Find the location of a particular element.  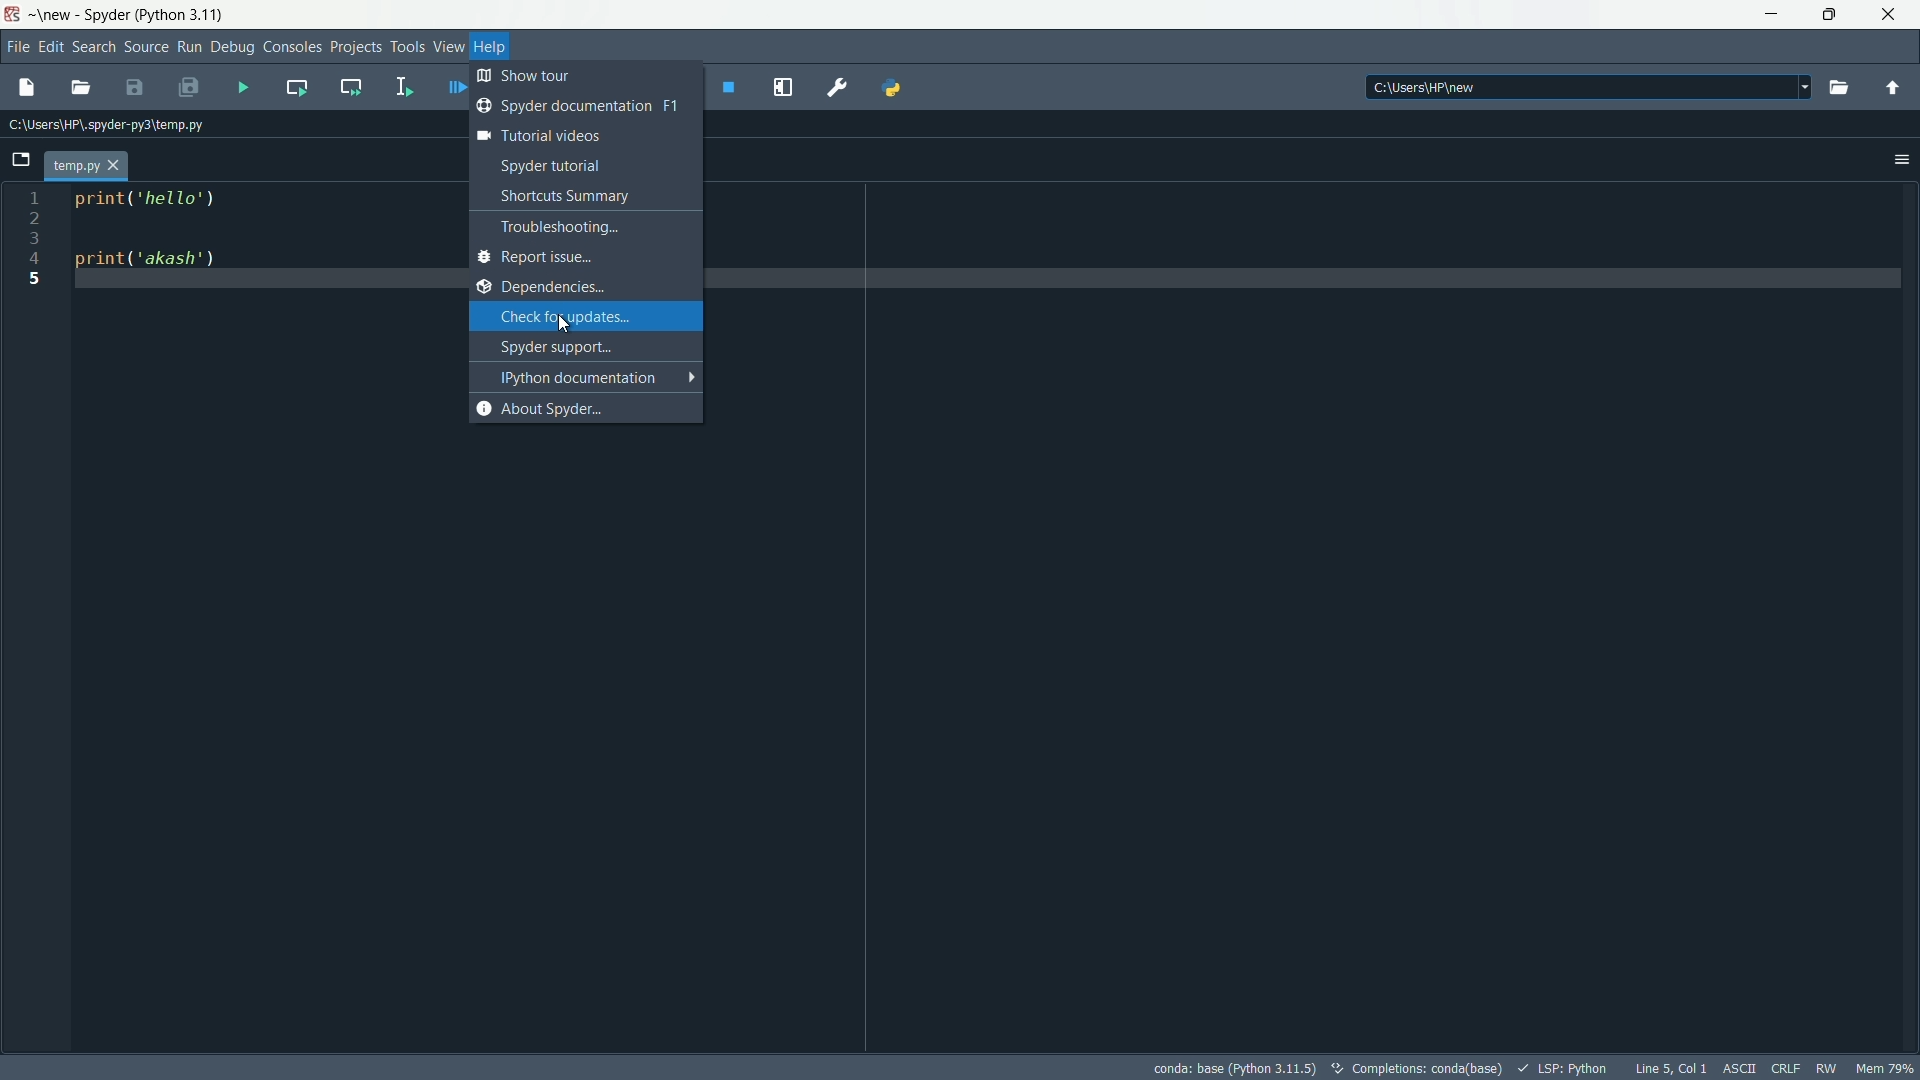

spyder documentation F1 is located at coordinates (577, 106).